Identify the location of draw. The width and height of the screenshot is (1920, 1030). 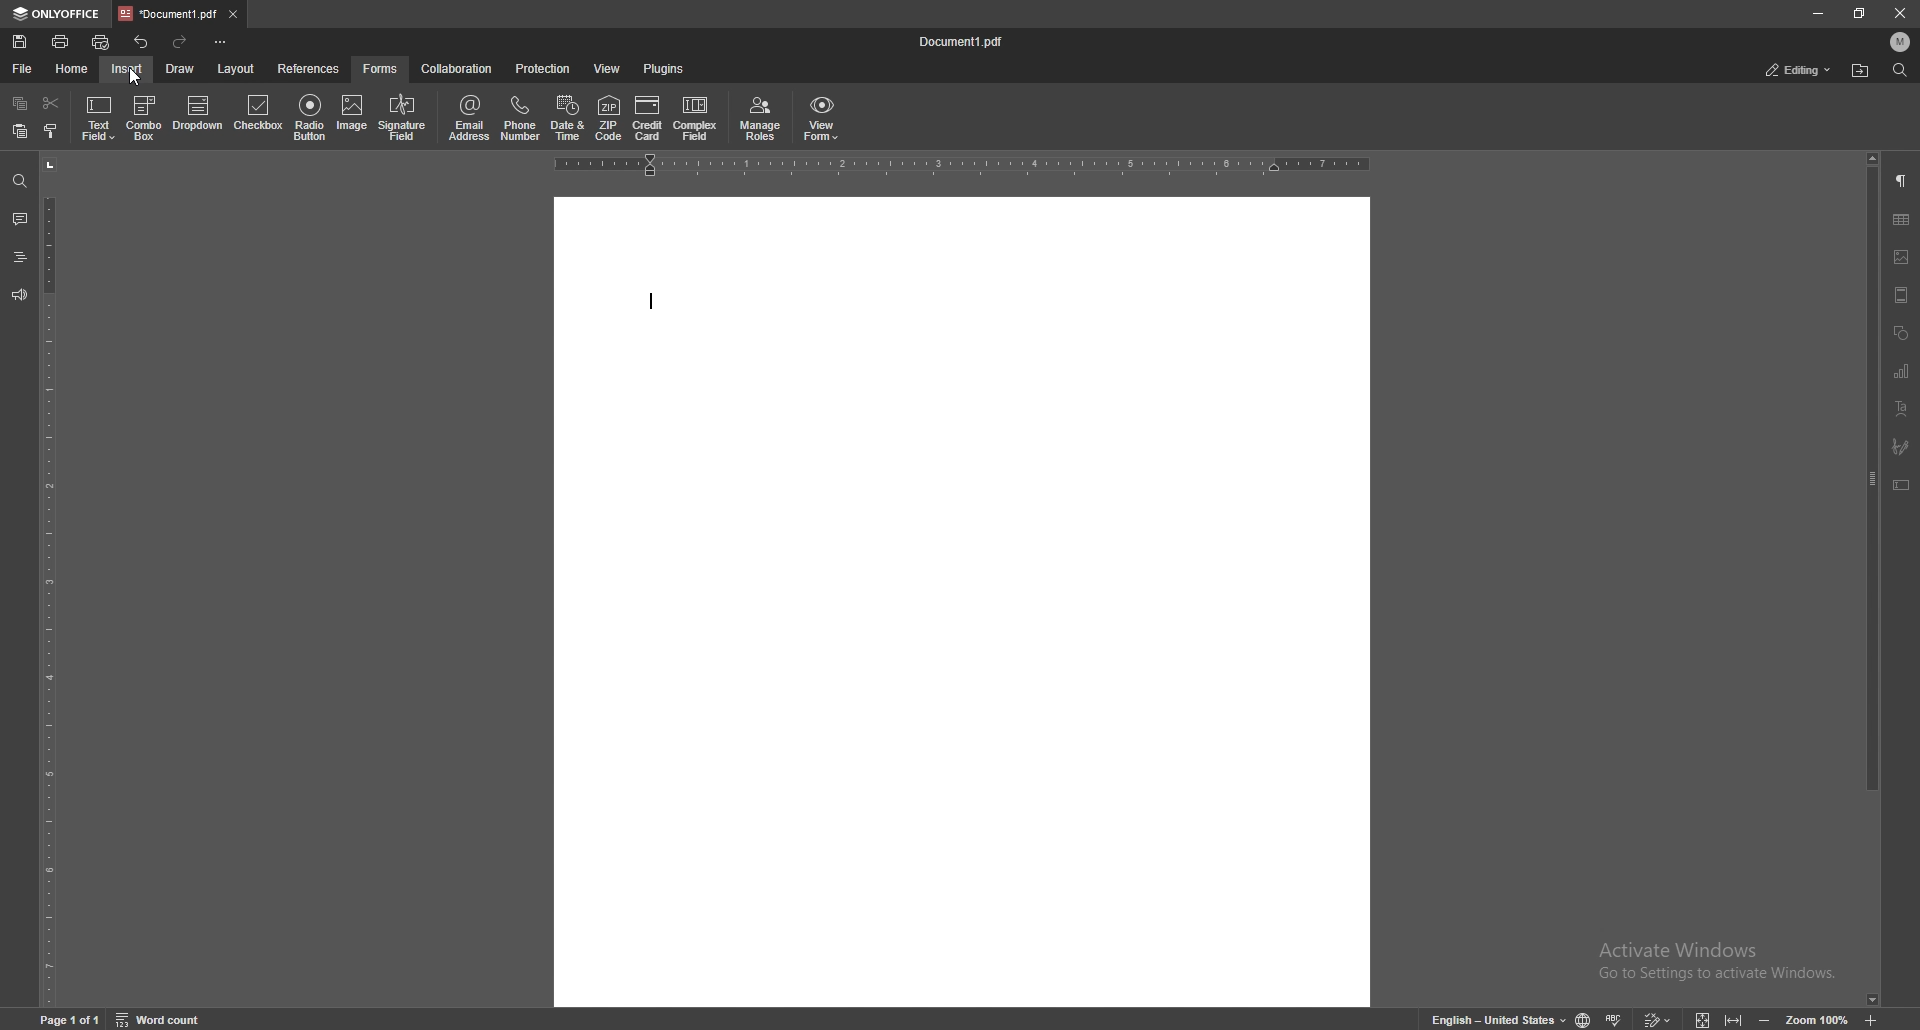
(182, 68).